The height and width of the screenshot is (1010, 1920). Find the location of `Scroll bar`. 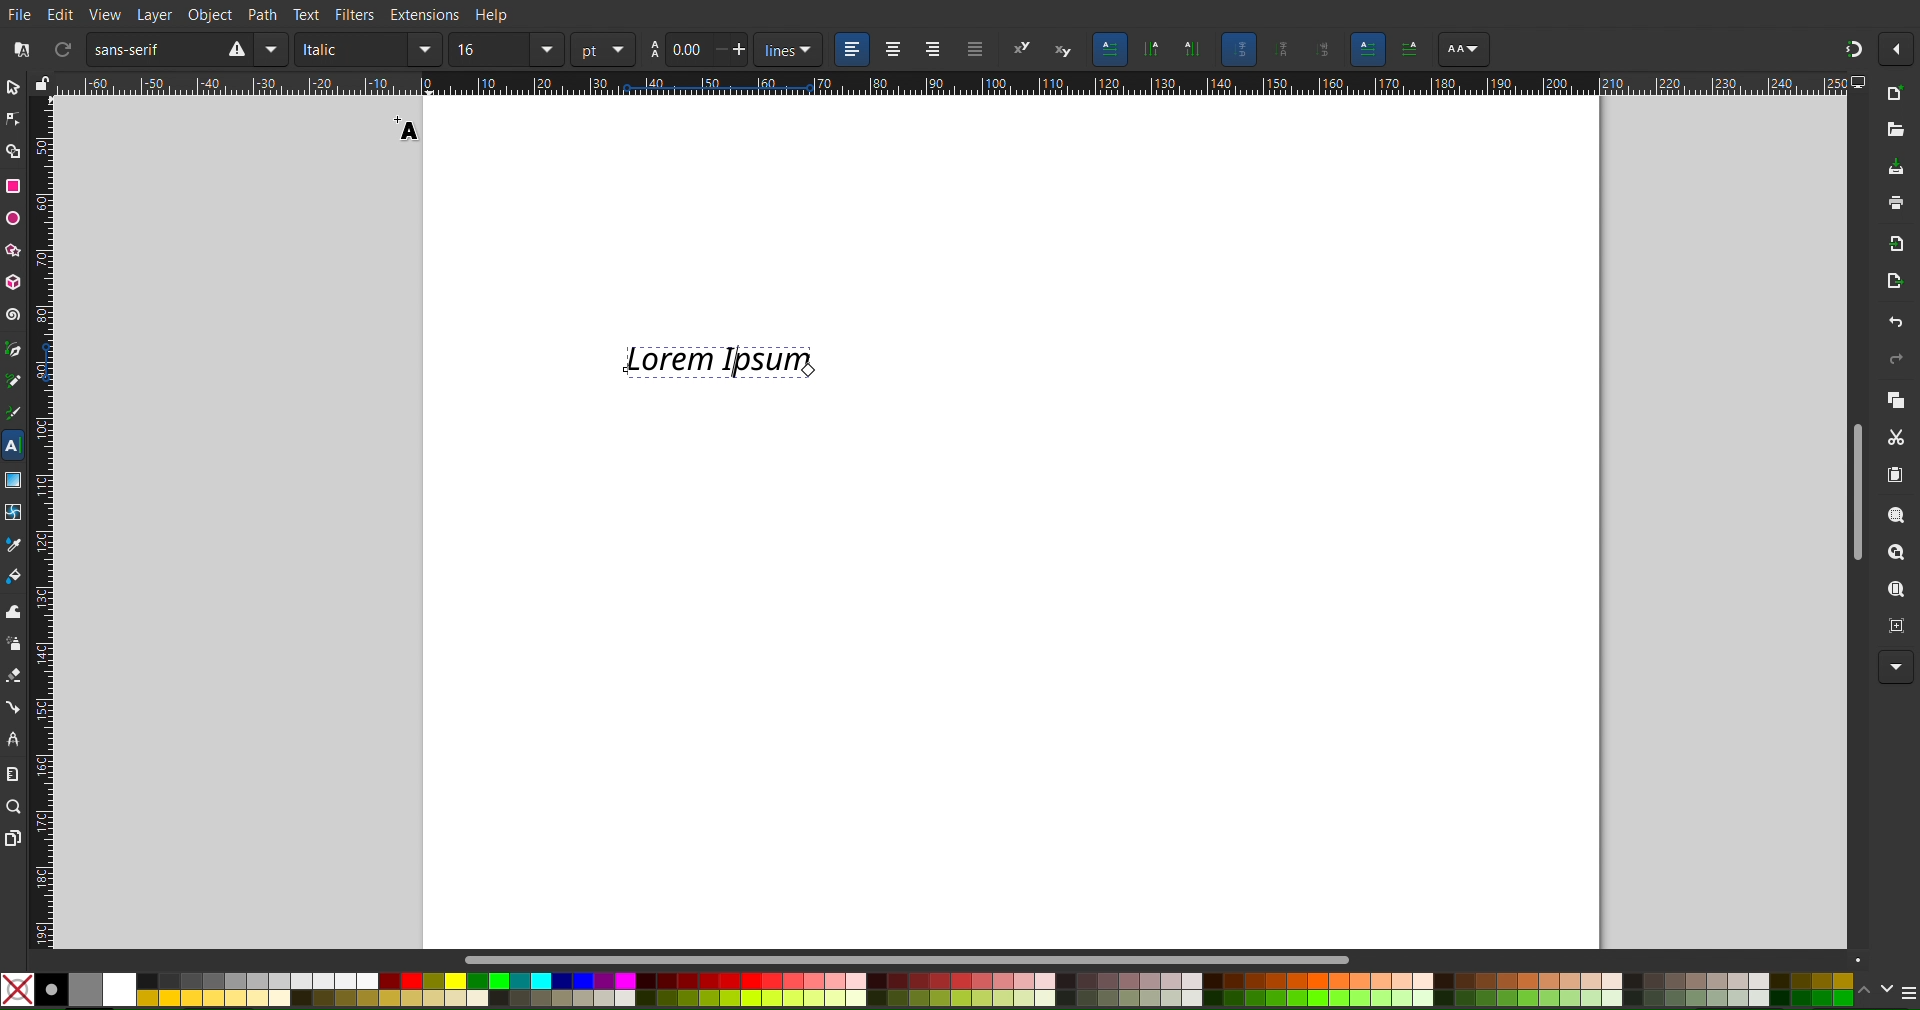

Scroll bar is located at coordinates (898, 954).